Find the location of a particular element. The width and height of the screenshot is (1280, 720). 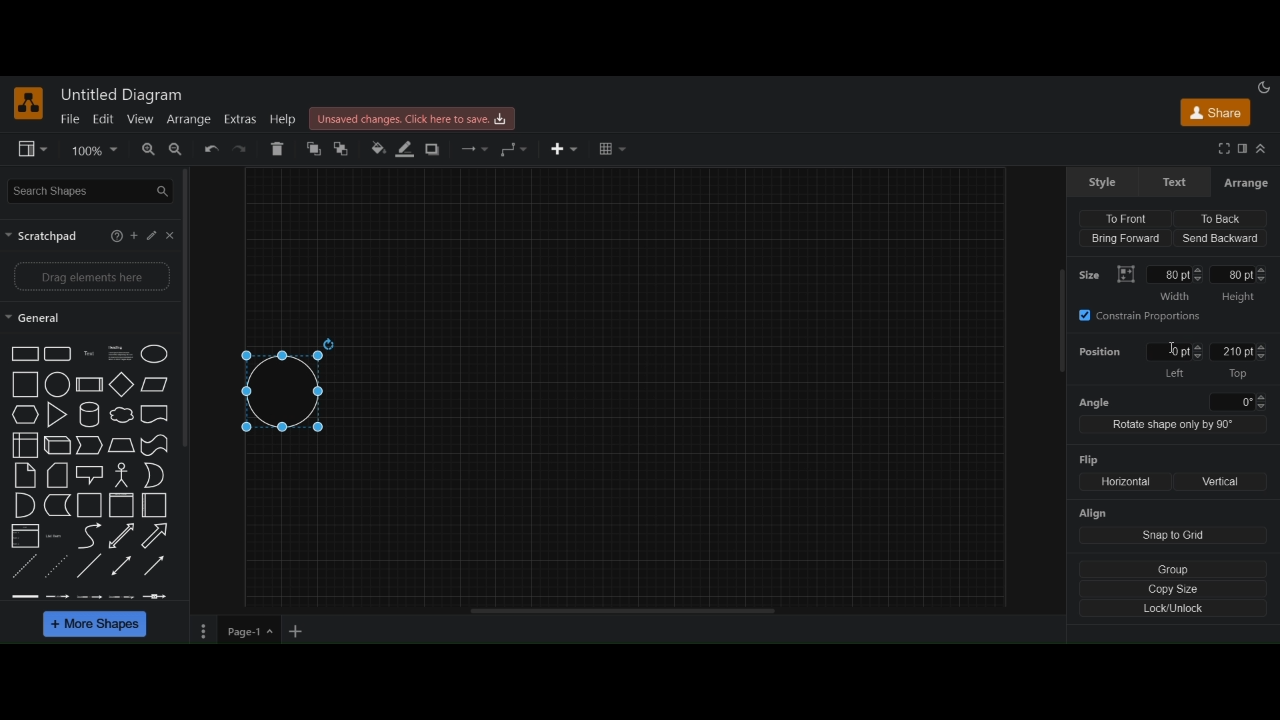

to front is located at coordinates (313, 149).